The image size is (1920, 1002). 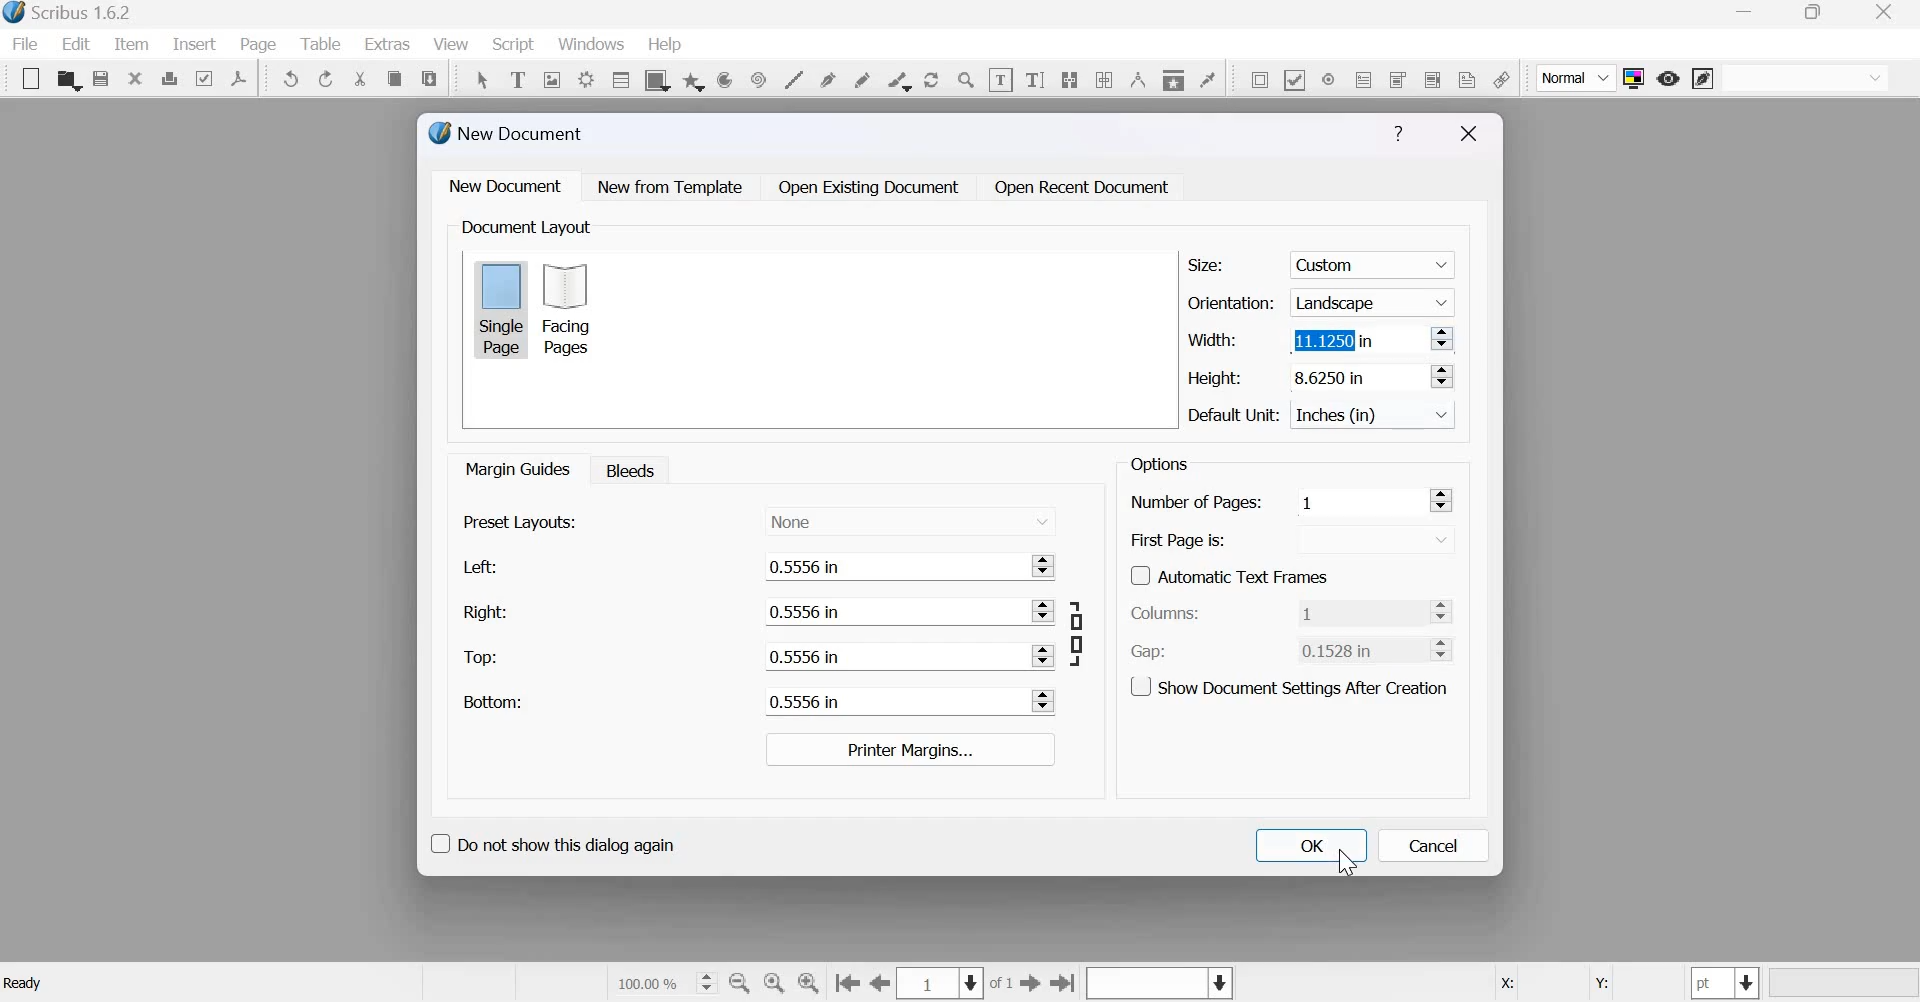 What do you see at coordinates (240, 78) in the screenshot?
I see `Save as PDF` at bounding box center [240, 78].